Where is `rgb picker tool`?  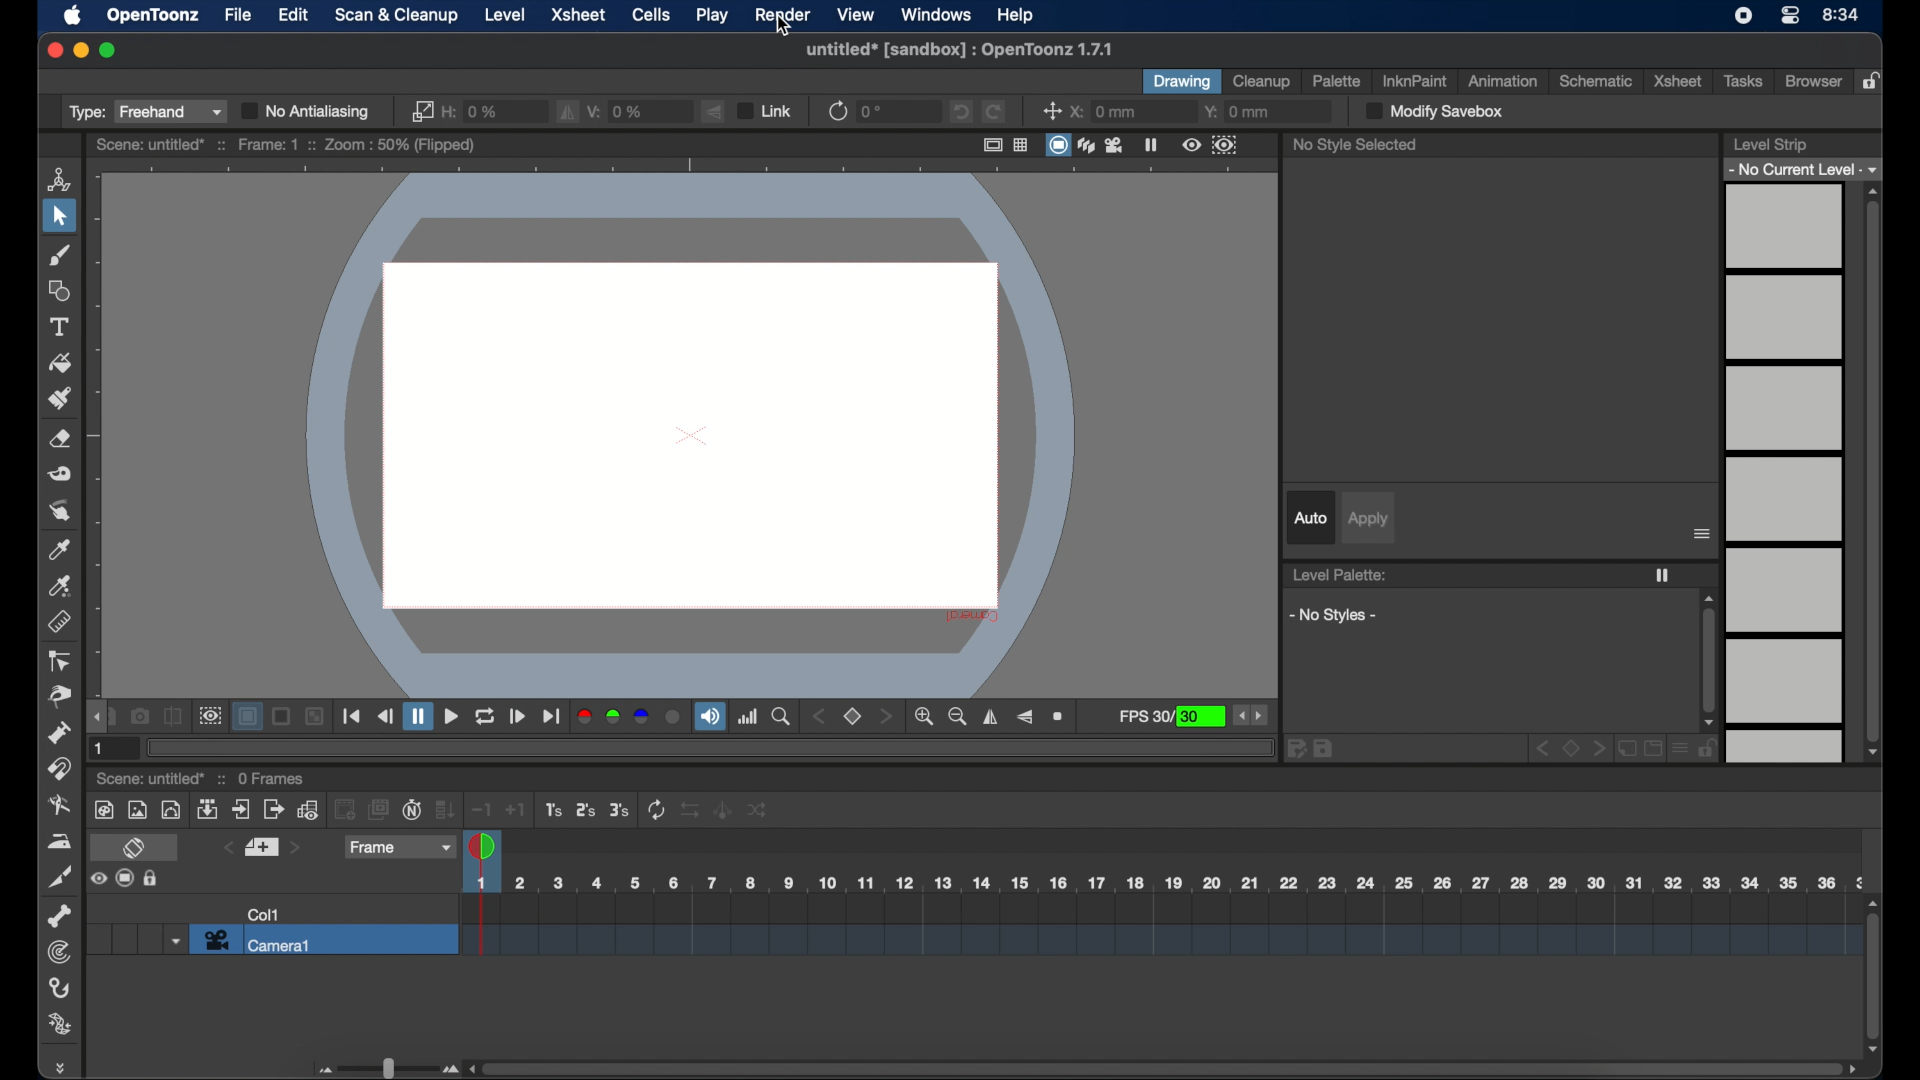
rgb picker tool is located at coordinates (61, 586).